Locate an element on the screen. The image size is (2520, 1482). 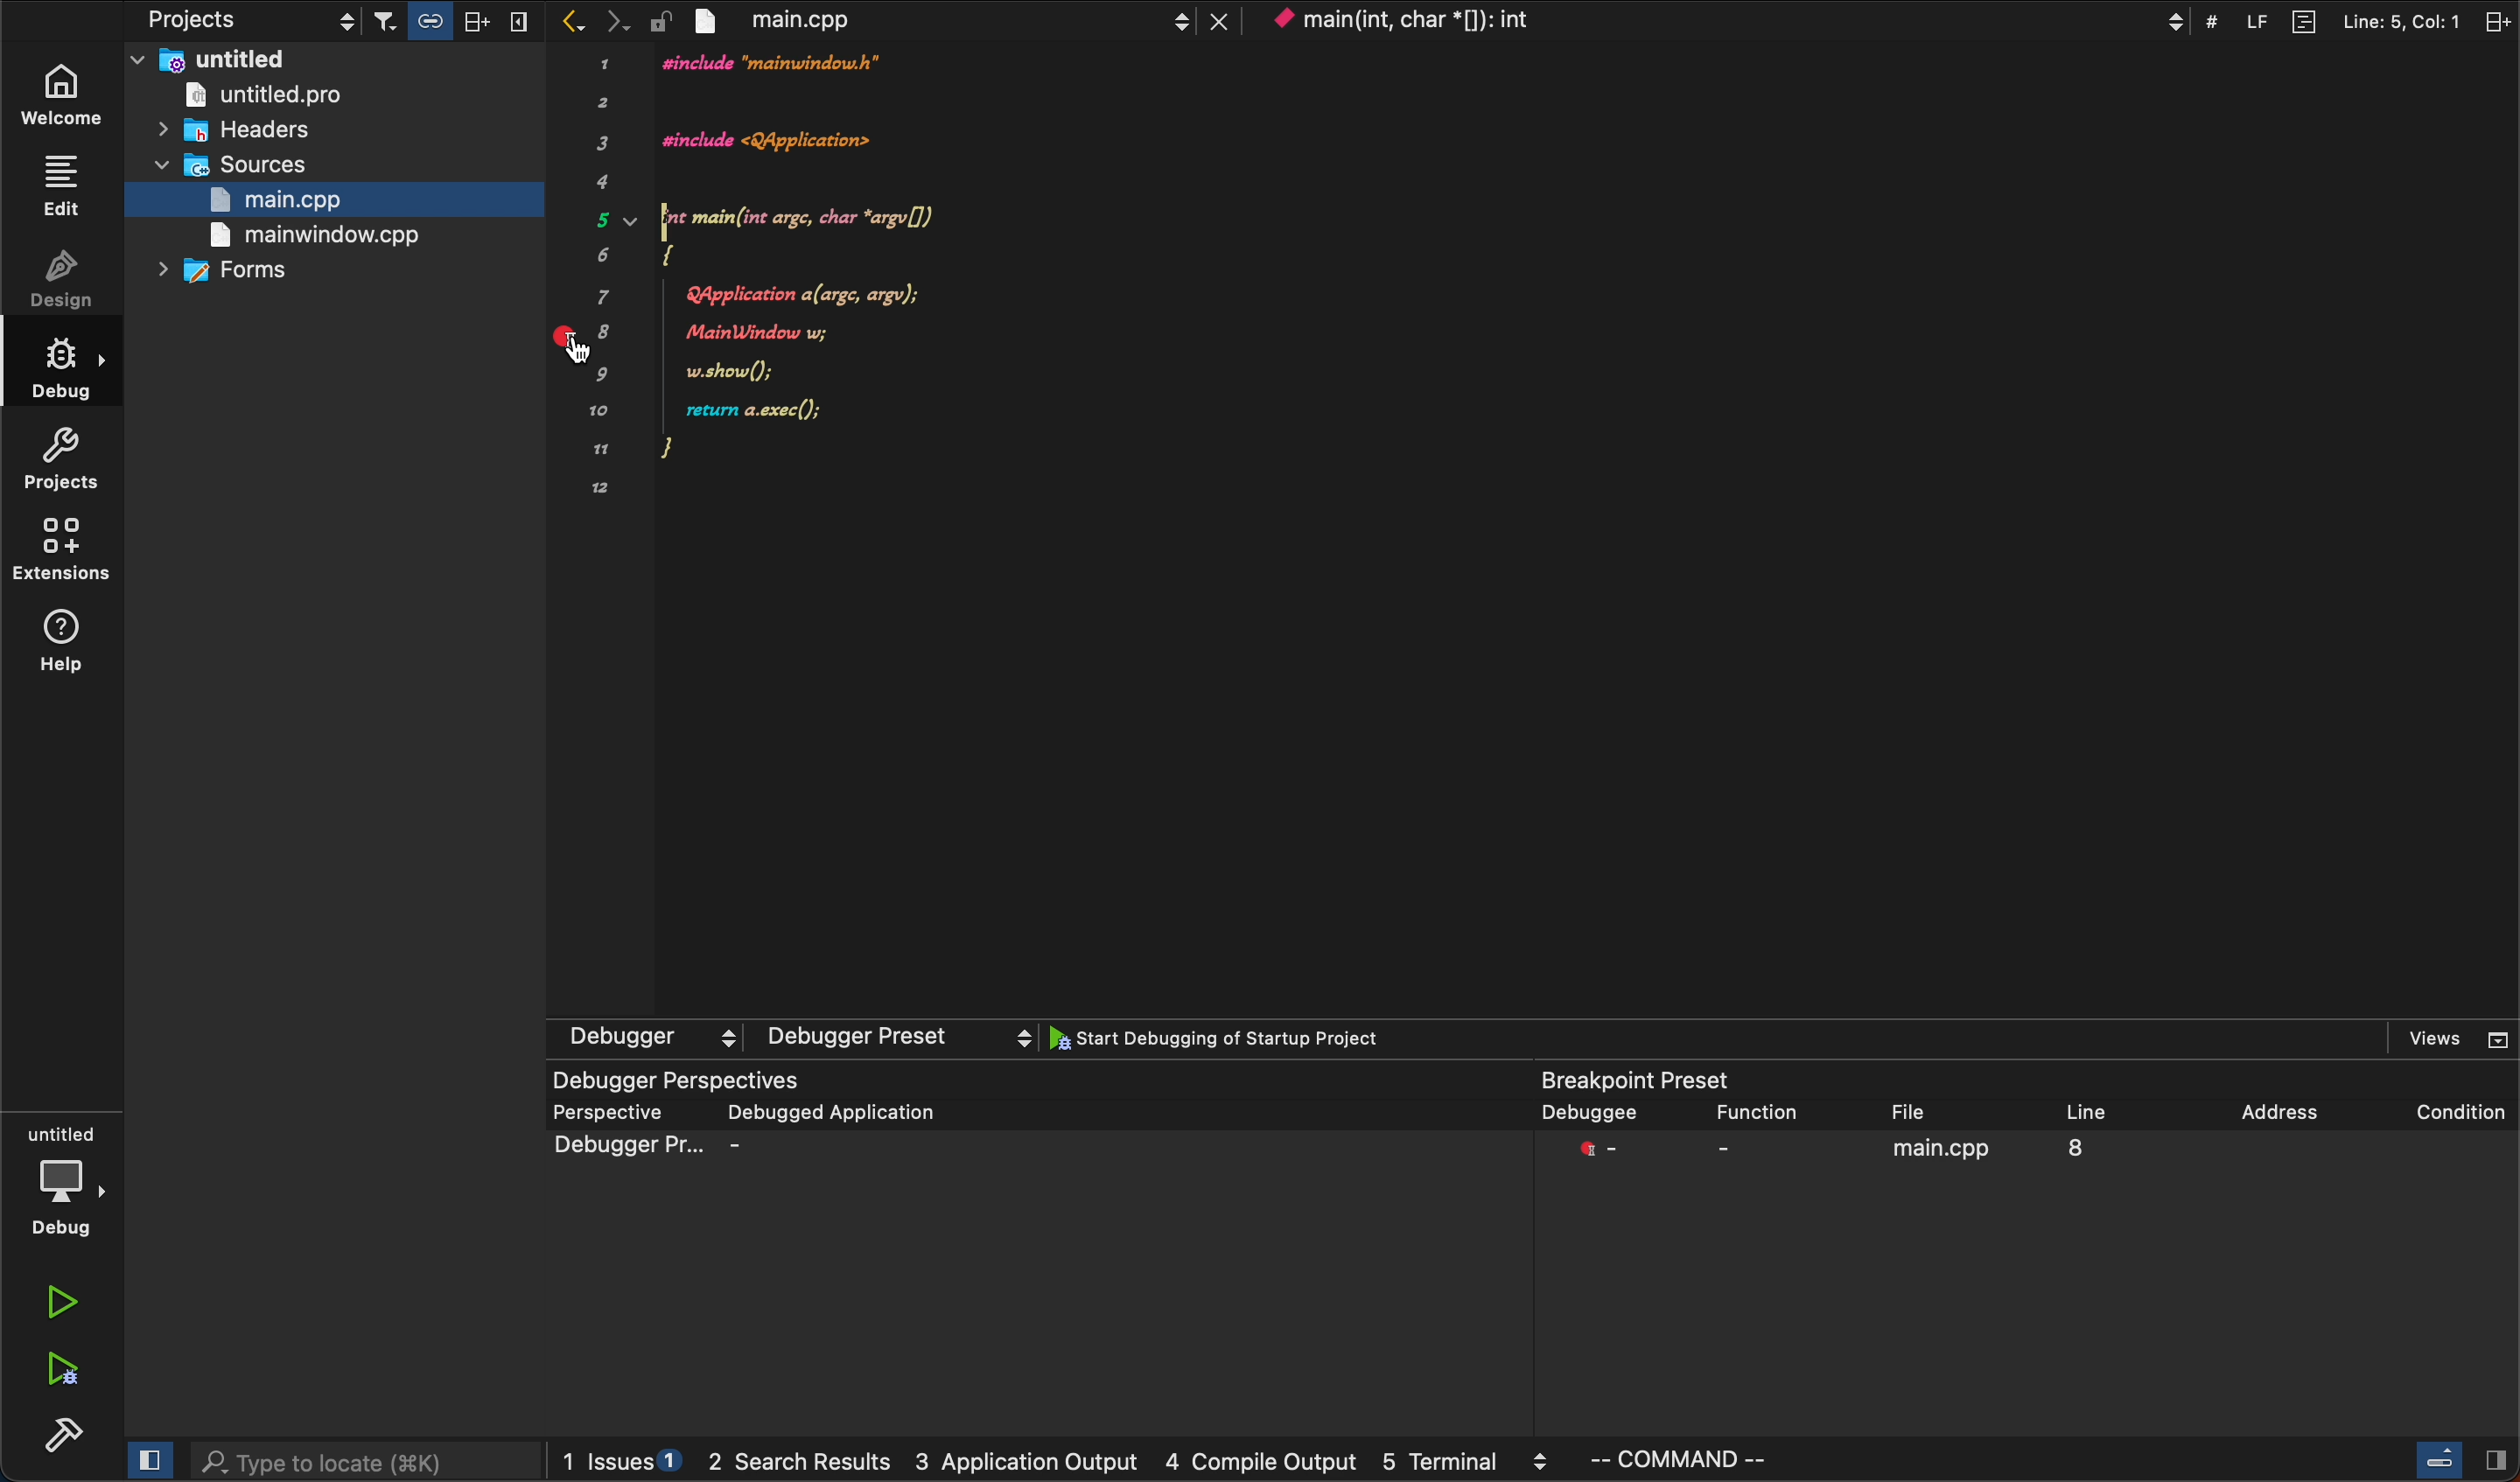
debugger perspective is located at coordinates (1035, 1248).